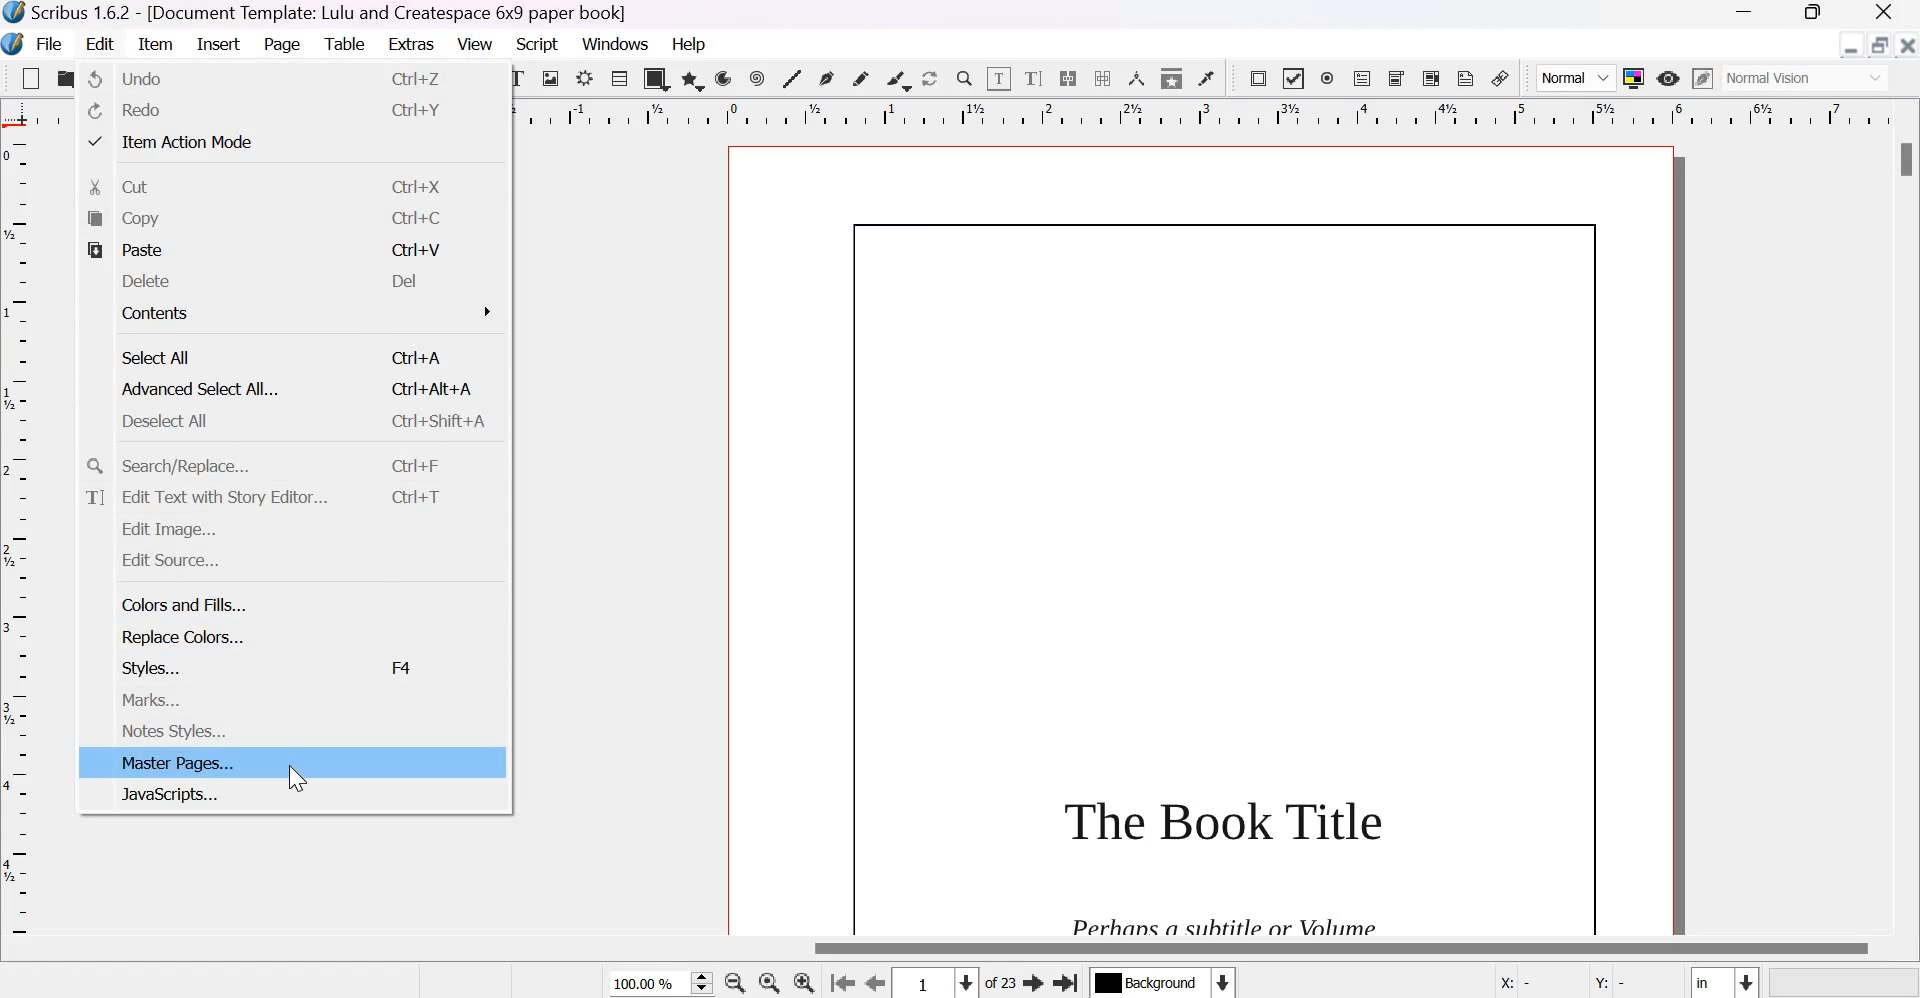  Describe the element at coordinates (103, 42) in the screenshot. I see `Edit` at that location.